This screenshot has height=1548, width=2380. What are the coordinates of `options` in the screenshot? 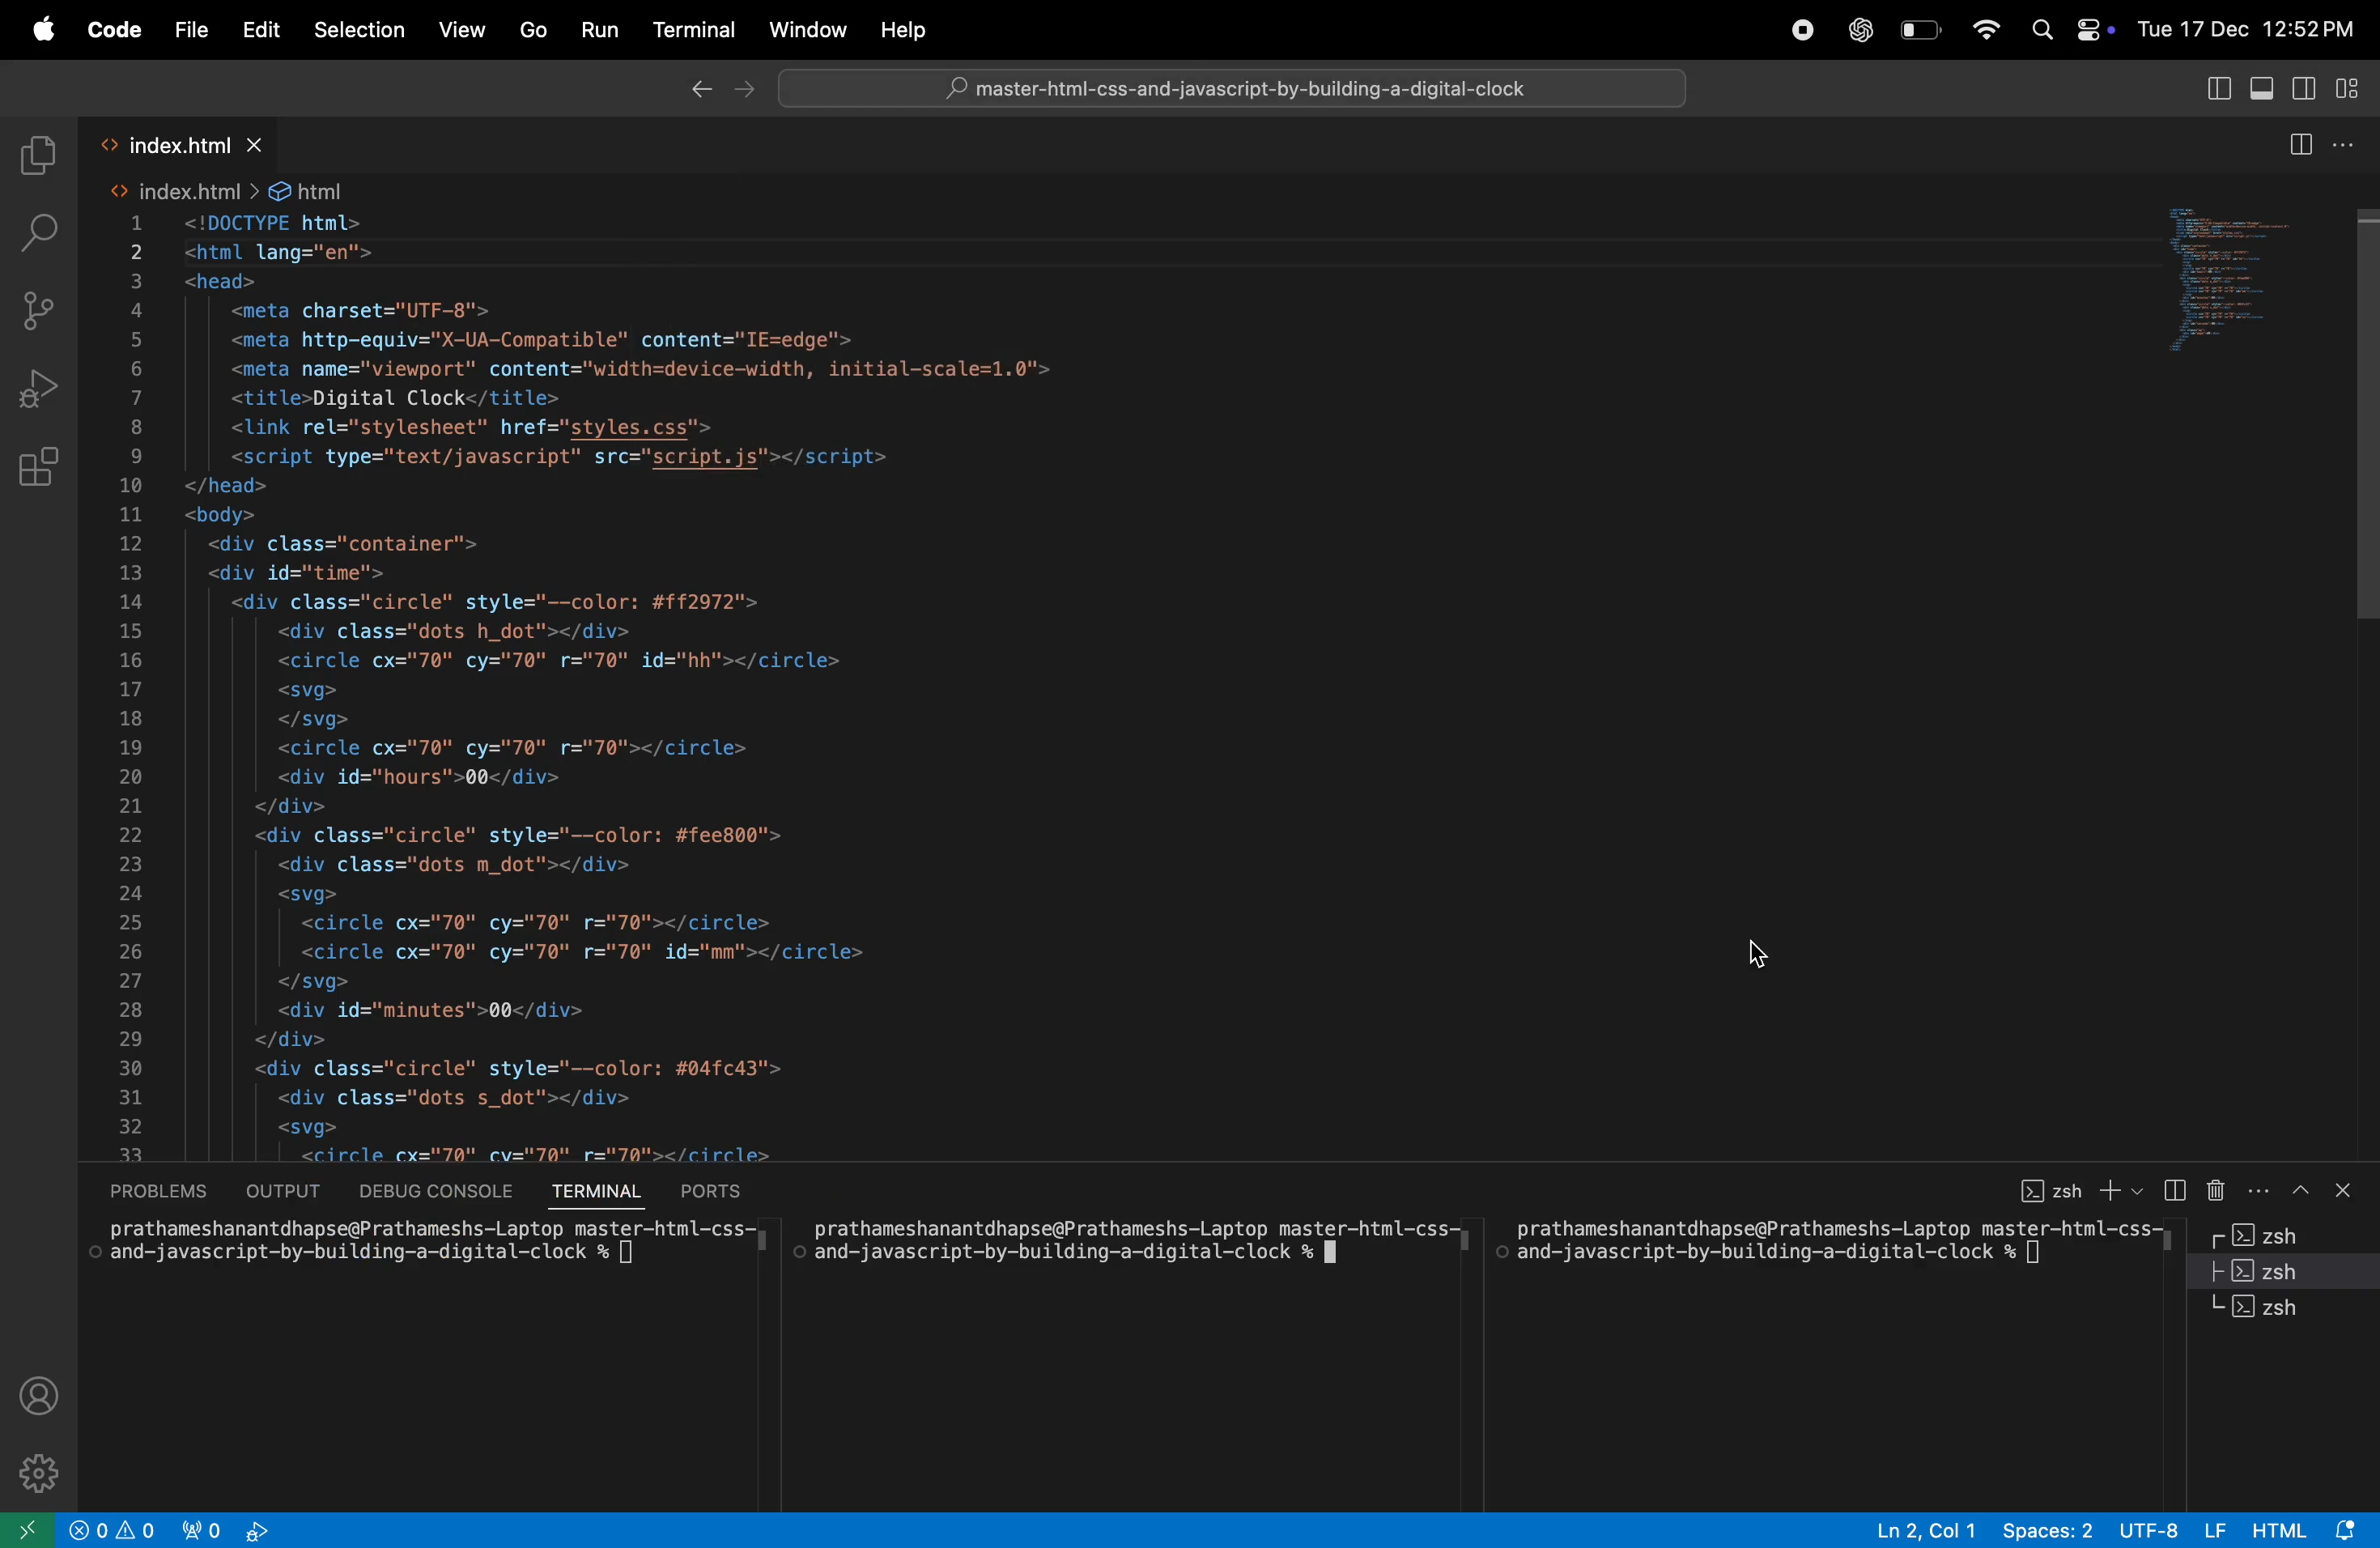 It's located at (2349, 144).